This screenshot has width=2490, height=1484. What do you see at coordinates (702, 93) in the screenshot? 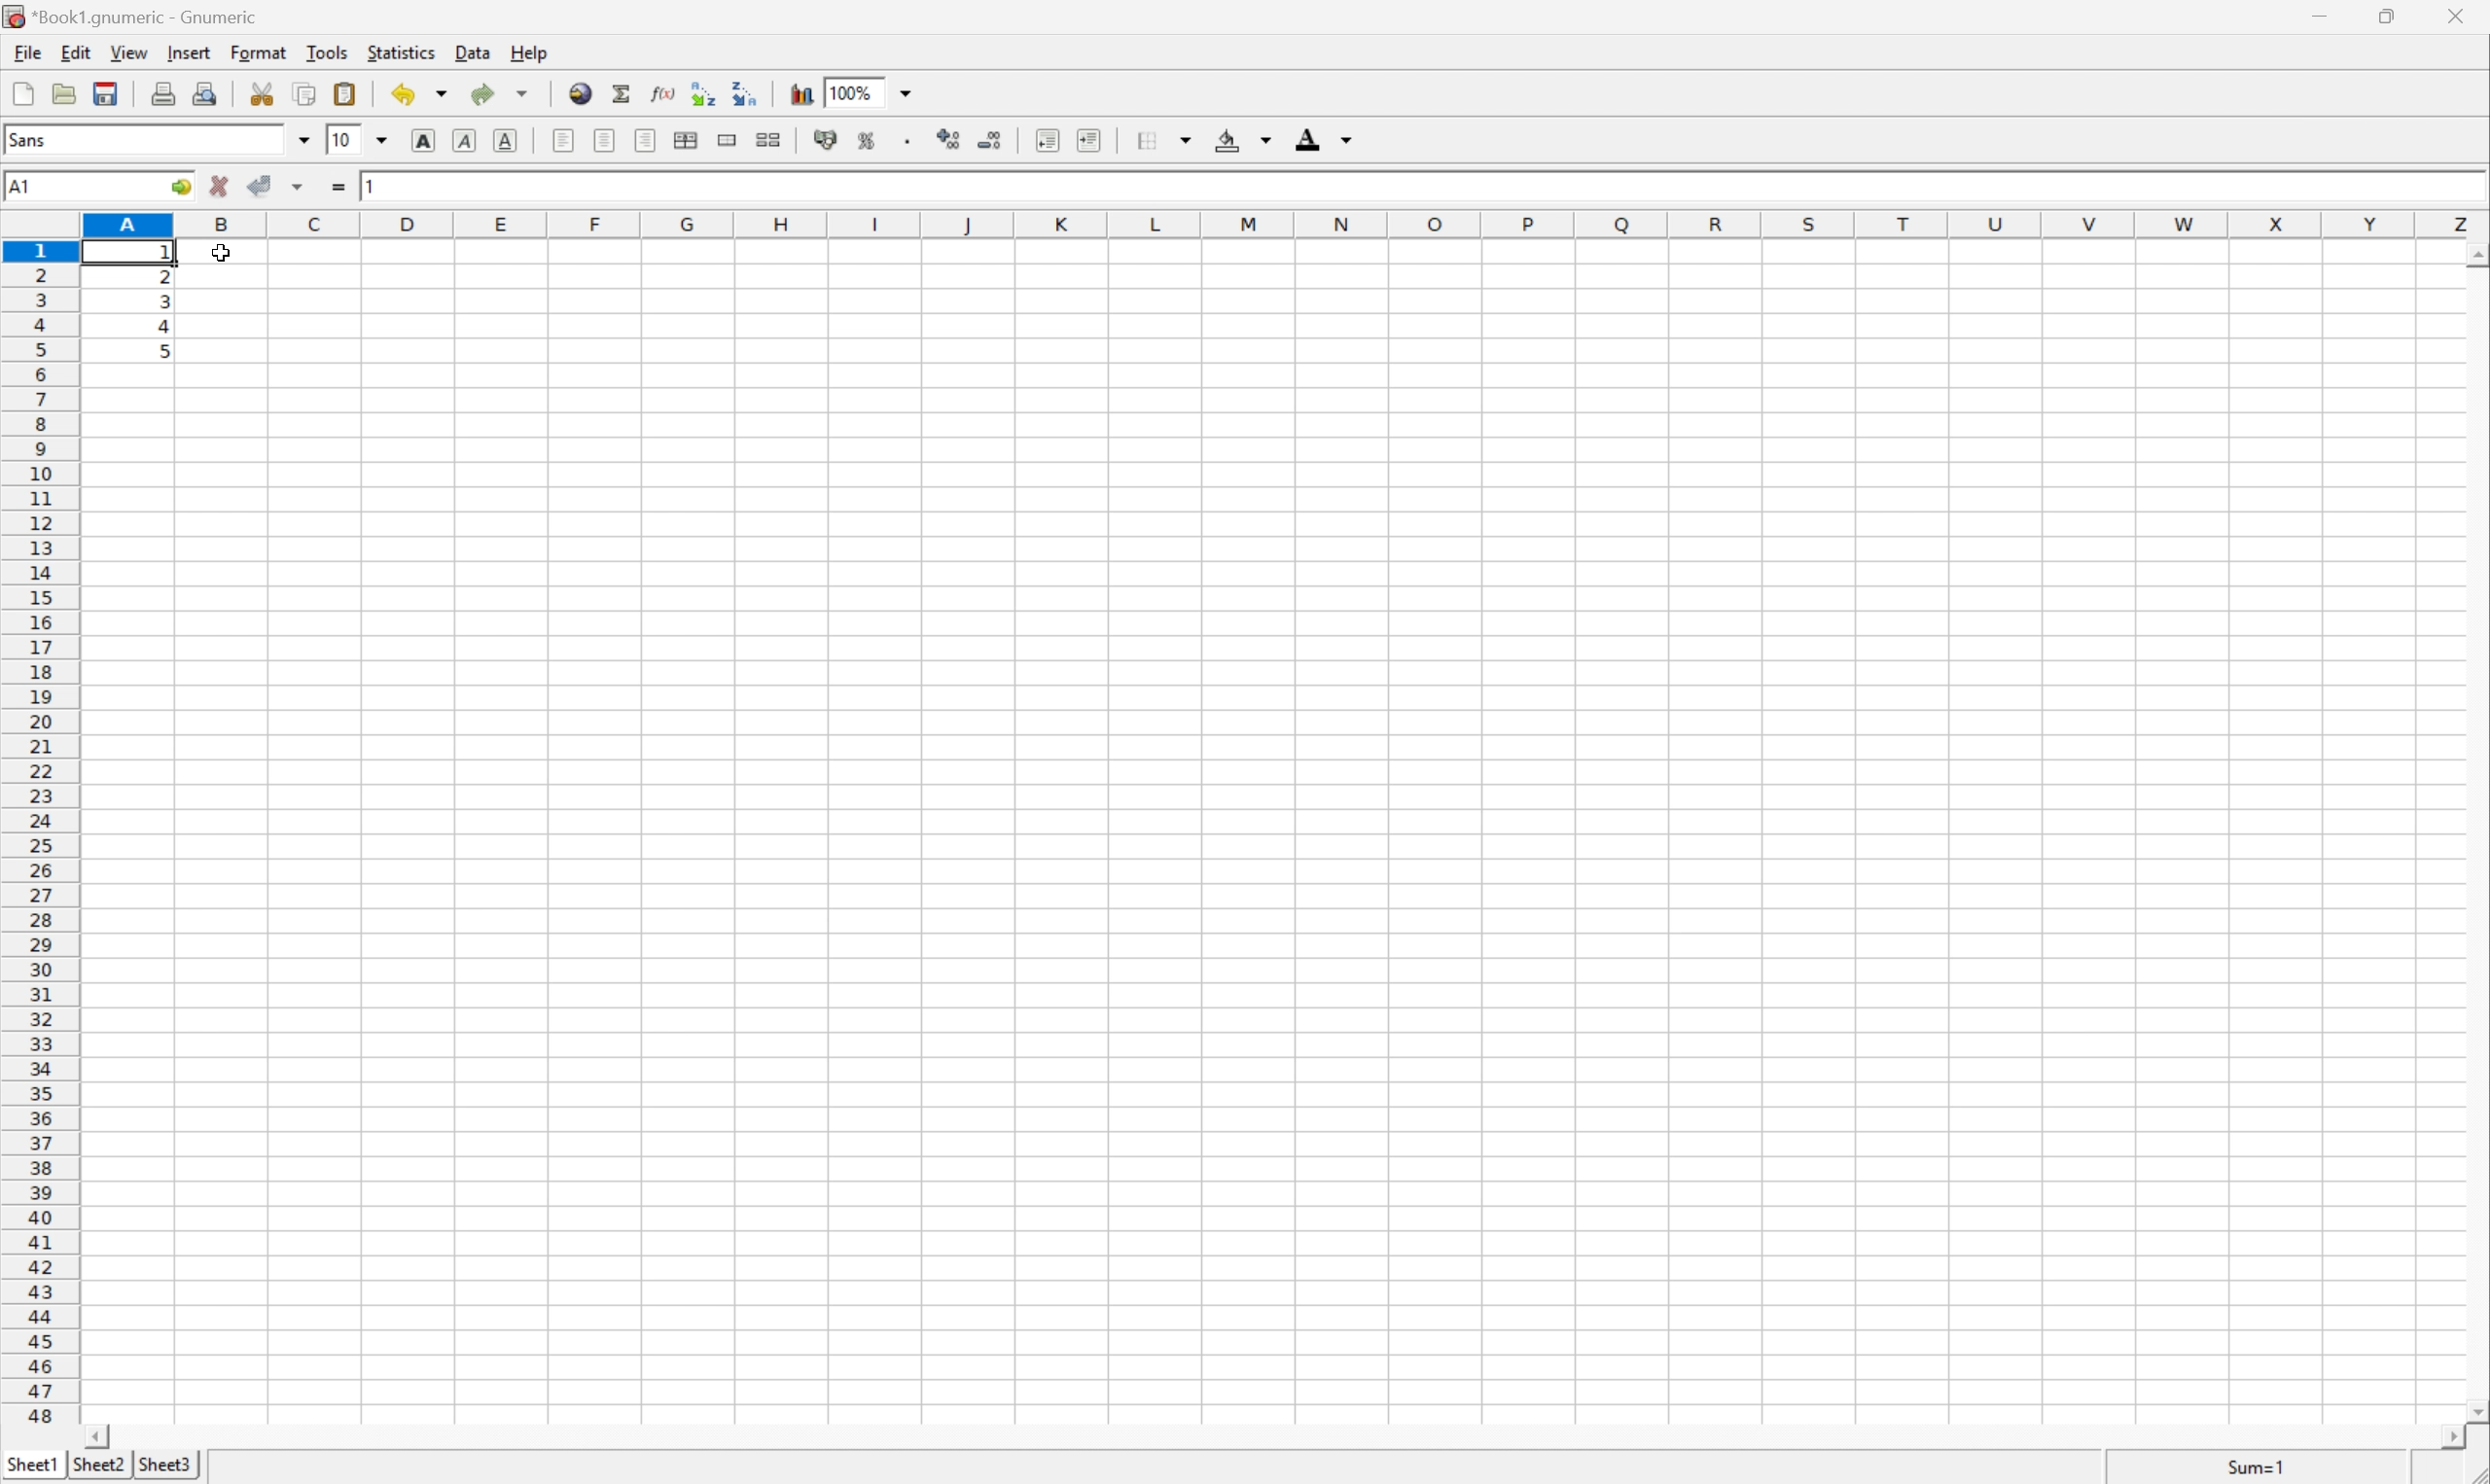
I see `Sort the selected region in ascending order based on the first column selected` at bounding box center [702, 93].